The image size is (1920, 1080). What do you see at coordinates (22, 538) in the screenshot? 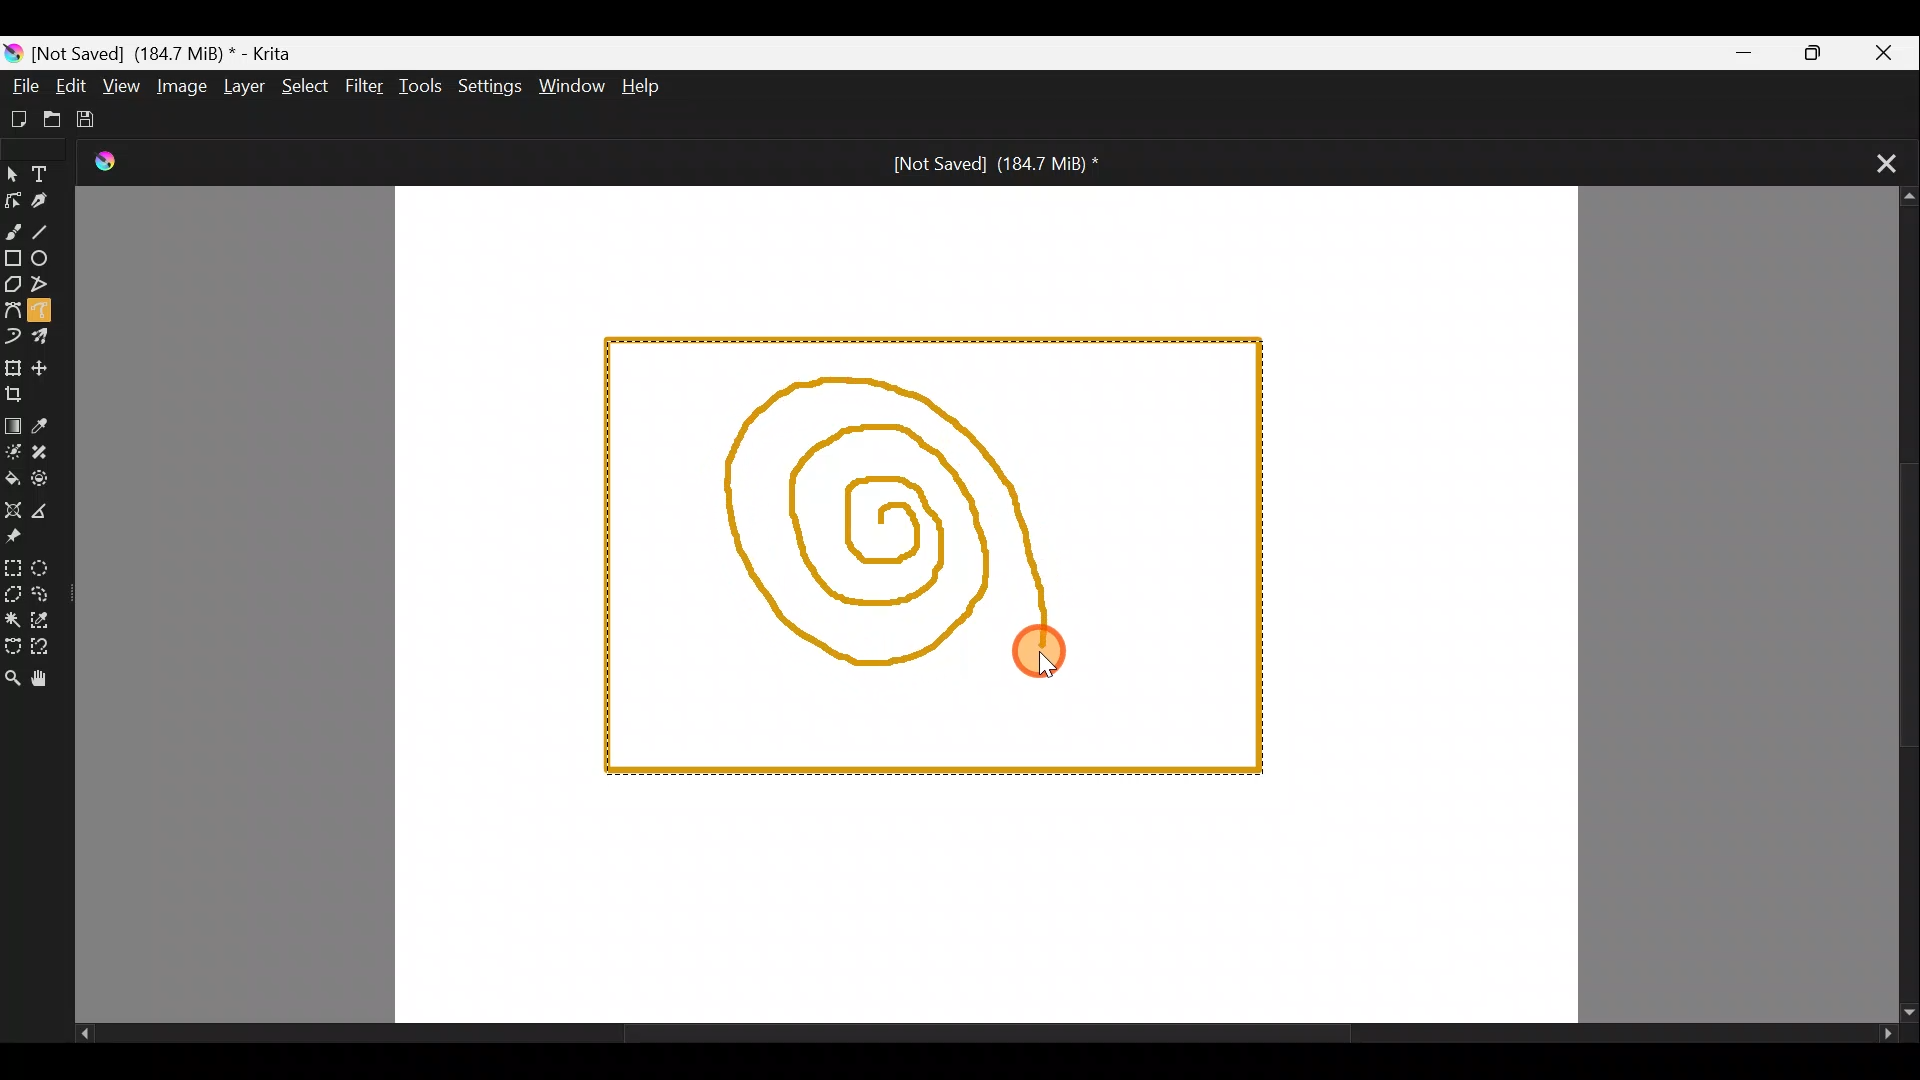
I see `Reference images tool` at bounding box center [22, 538].